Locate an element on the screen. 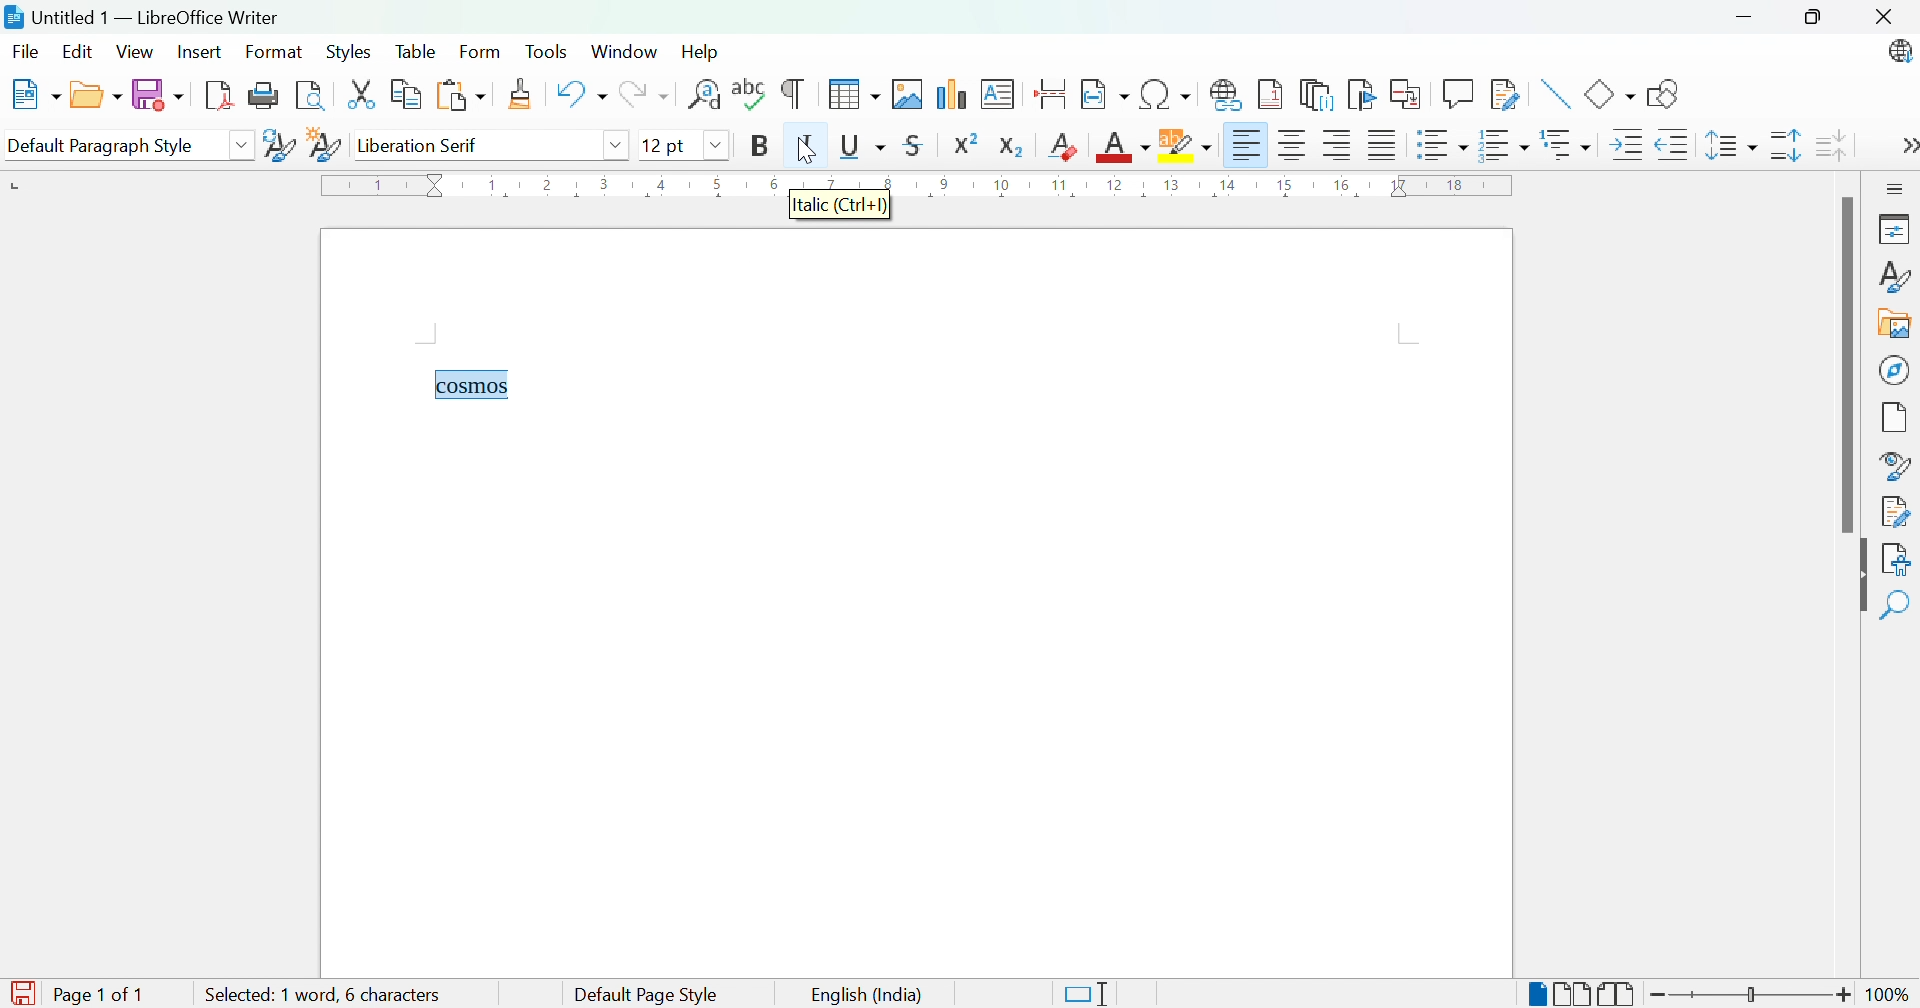 This screenshot has width=1920, height=1008. More is located at coordinates (1908, 148).